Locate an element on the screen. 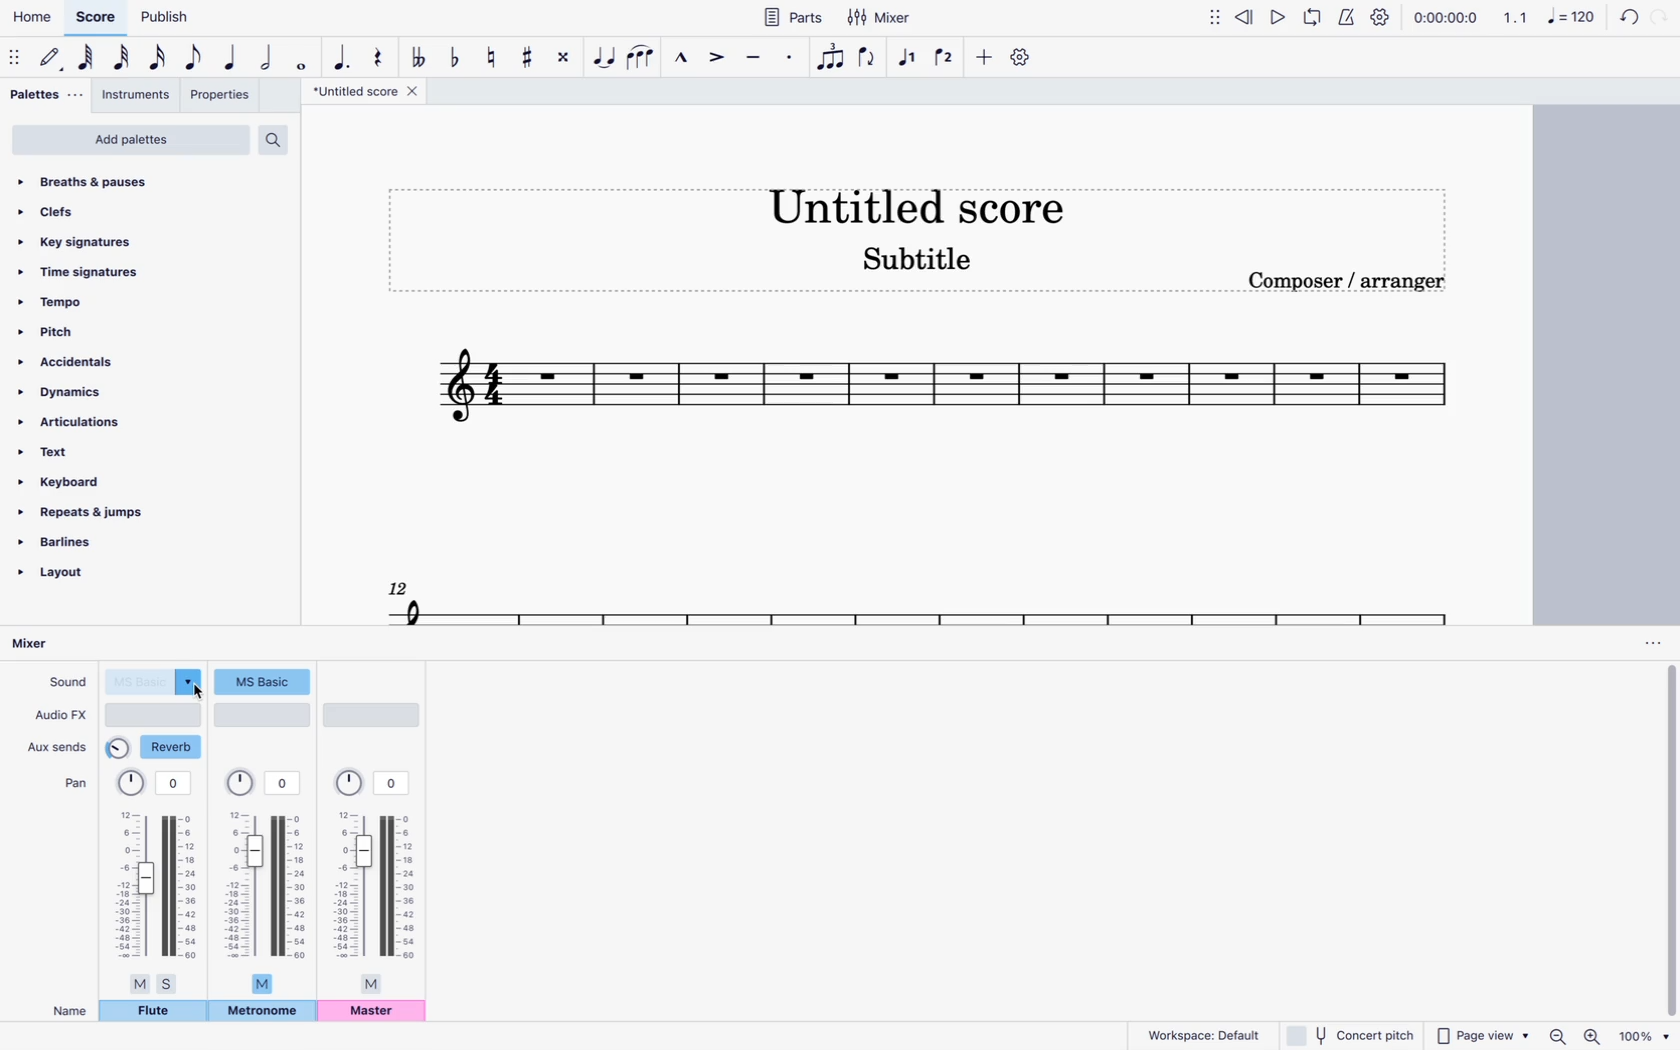 Image resolution: width=1680 pixels, height=1050 pixels. more is located at coordinates (981, 56).